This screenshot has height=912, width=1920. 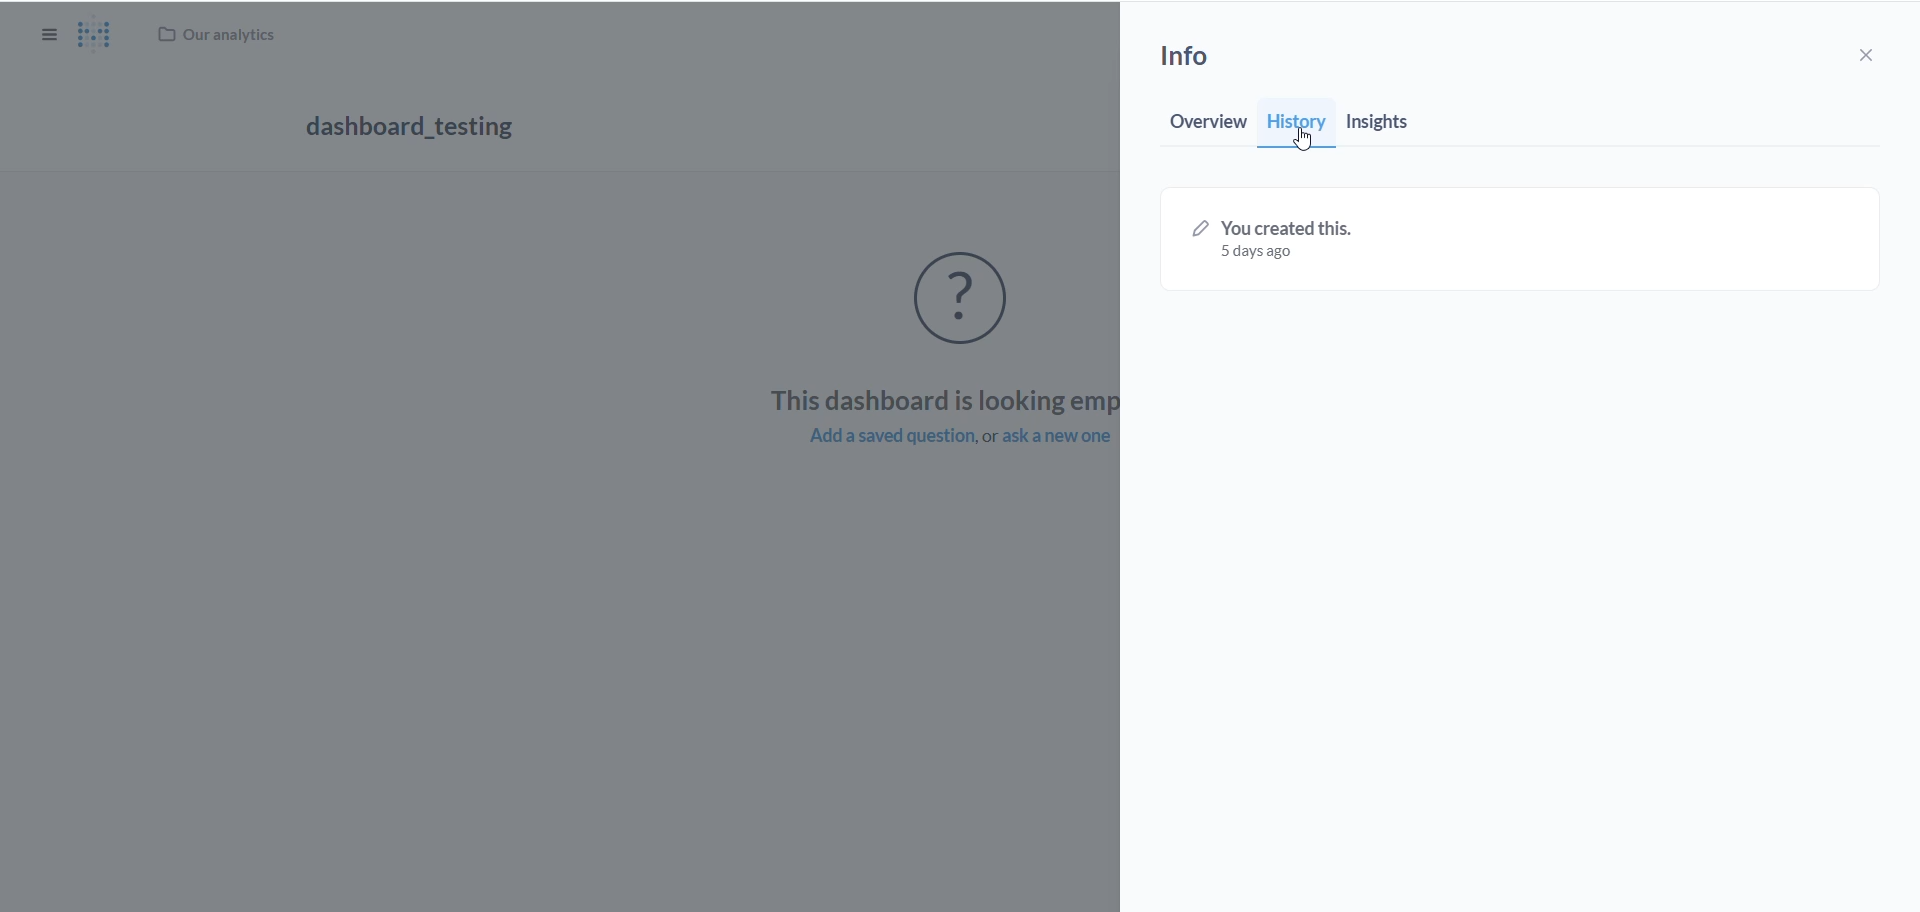 I want to click on ask a new question, so click(x=1057, y=438).